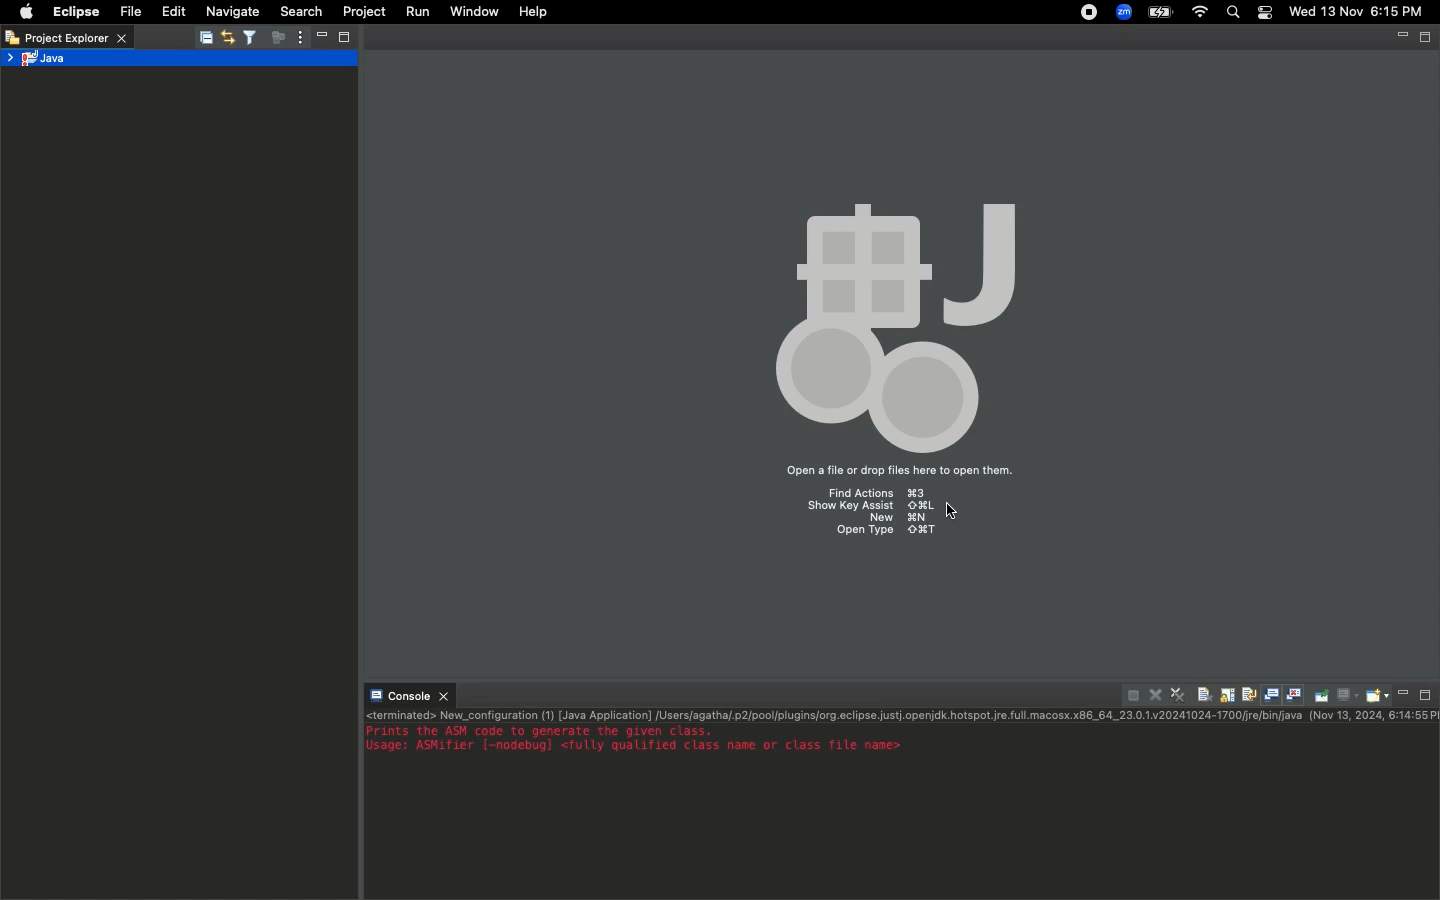 The image size is (1440, 900). Describe the element at coordinates (638, 748) in the screenshot. I see `Usage: ASMifier [–nodebug] <fully qualified class name or class file name>` at that location.